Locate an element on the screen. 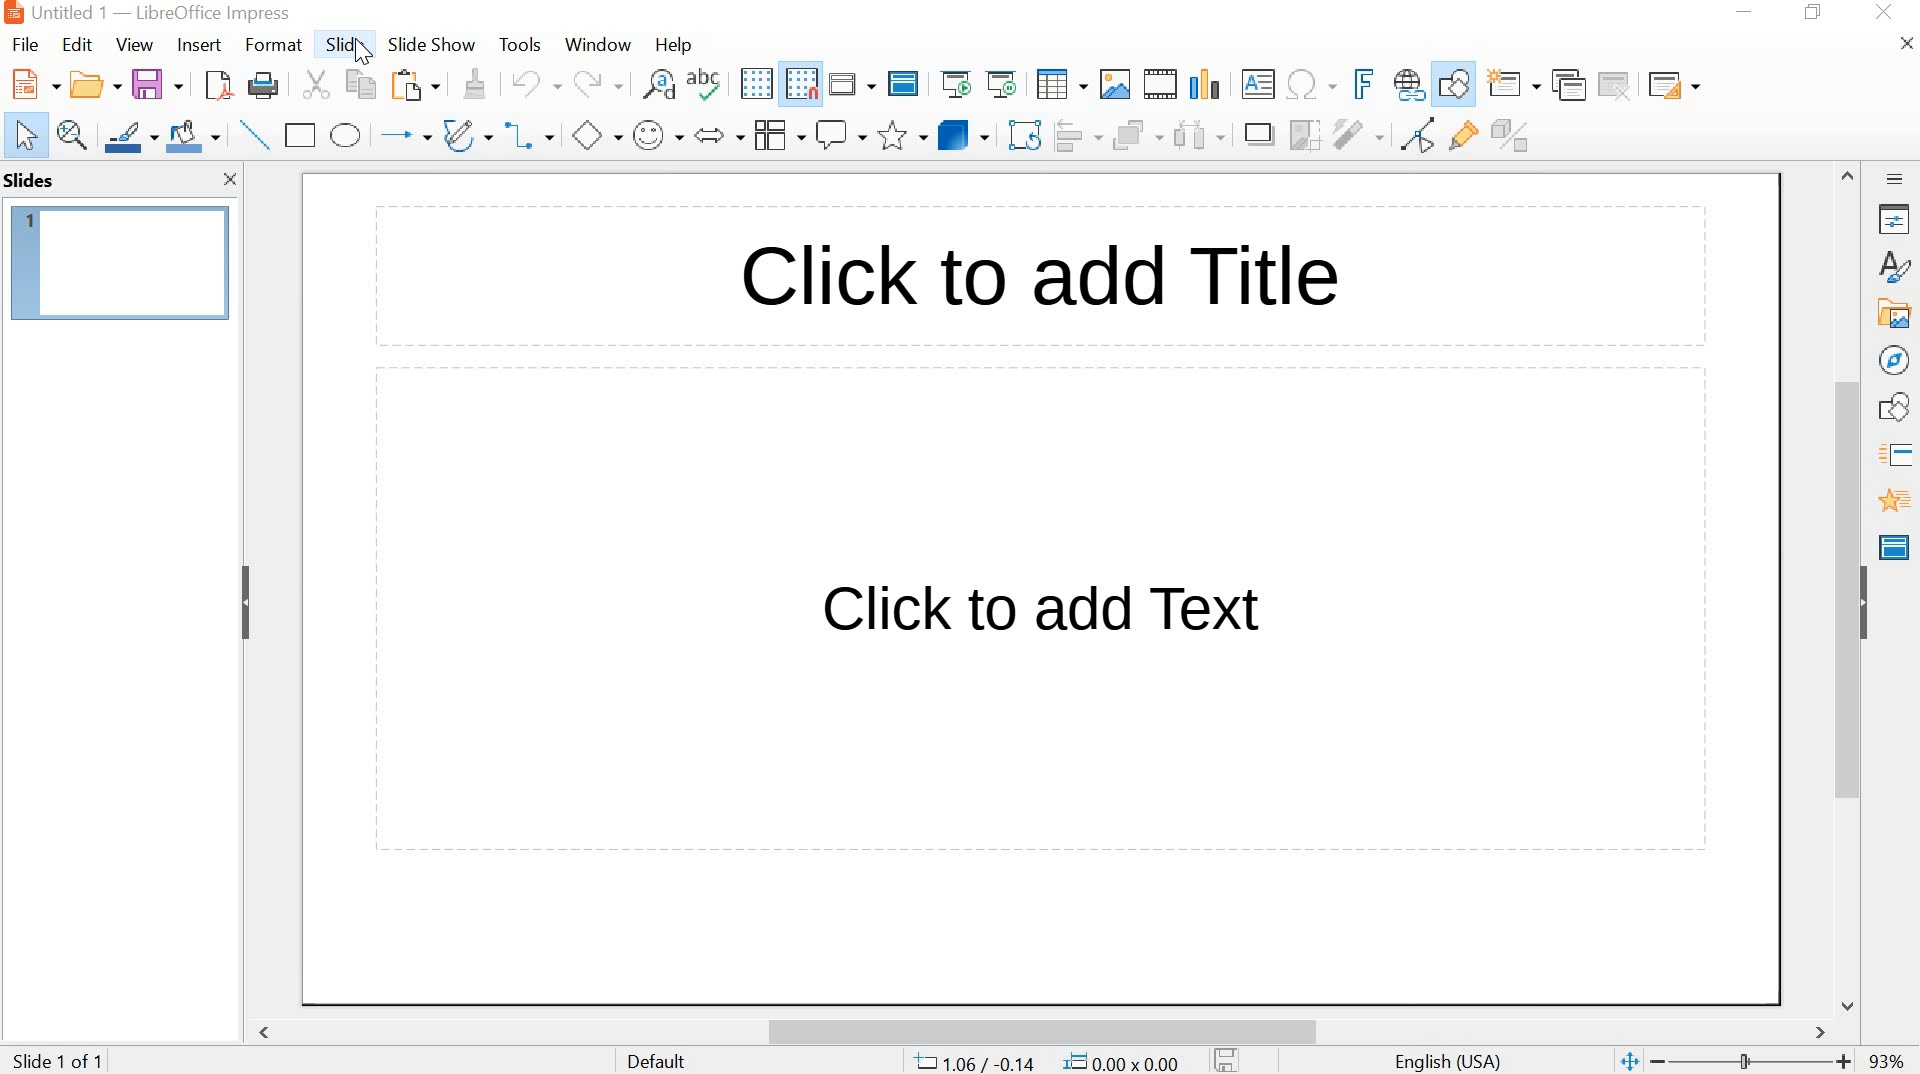 The image size is (1920, 1074). FORMAT is located at coordinates (272, 47).